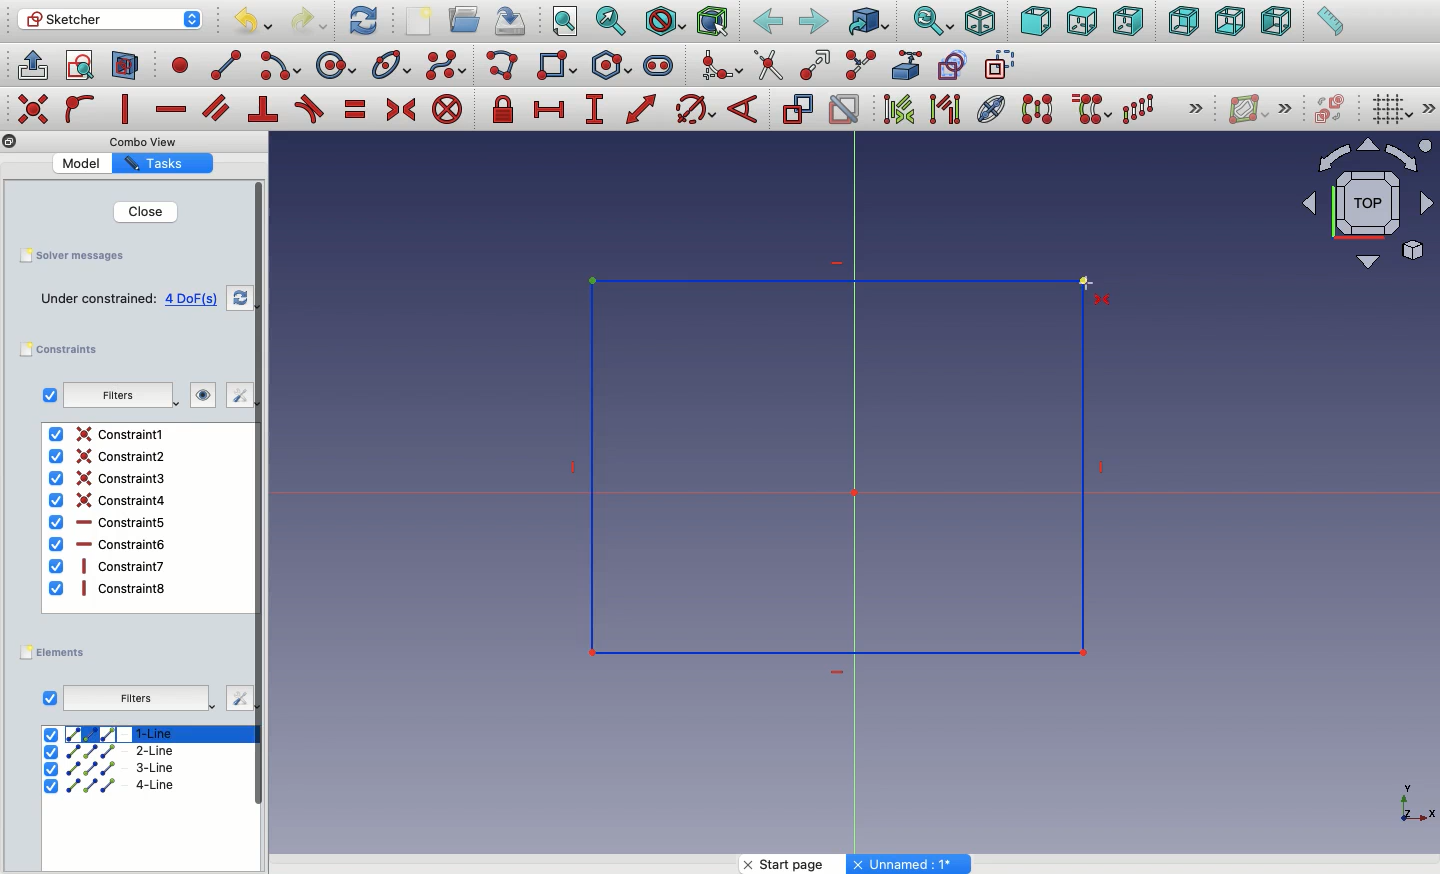  I want to click on Switch virtual place, so click(1326, 111).